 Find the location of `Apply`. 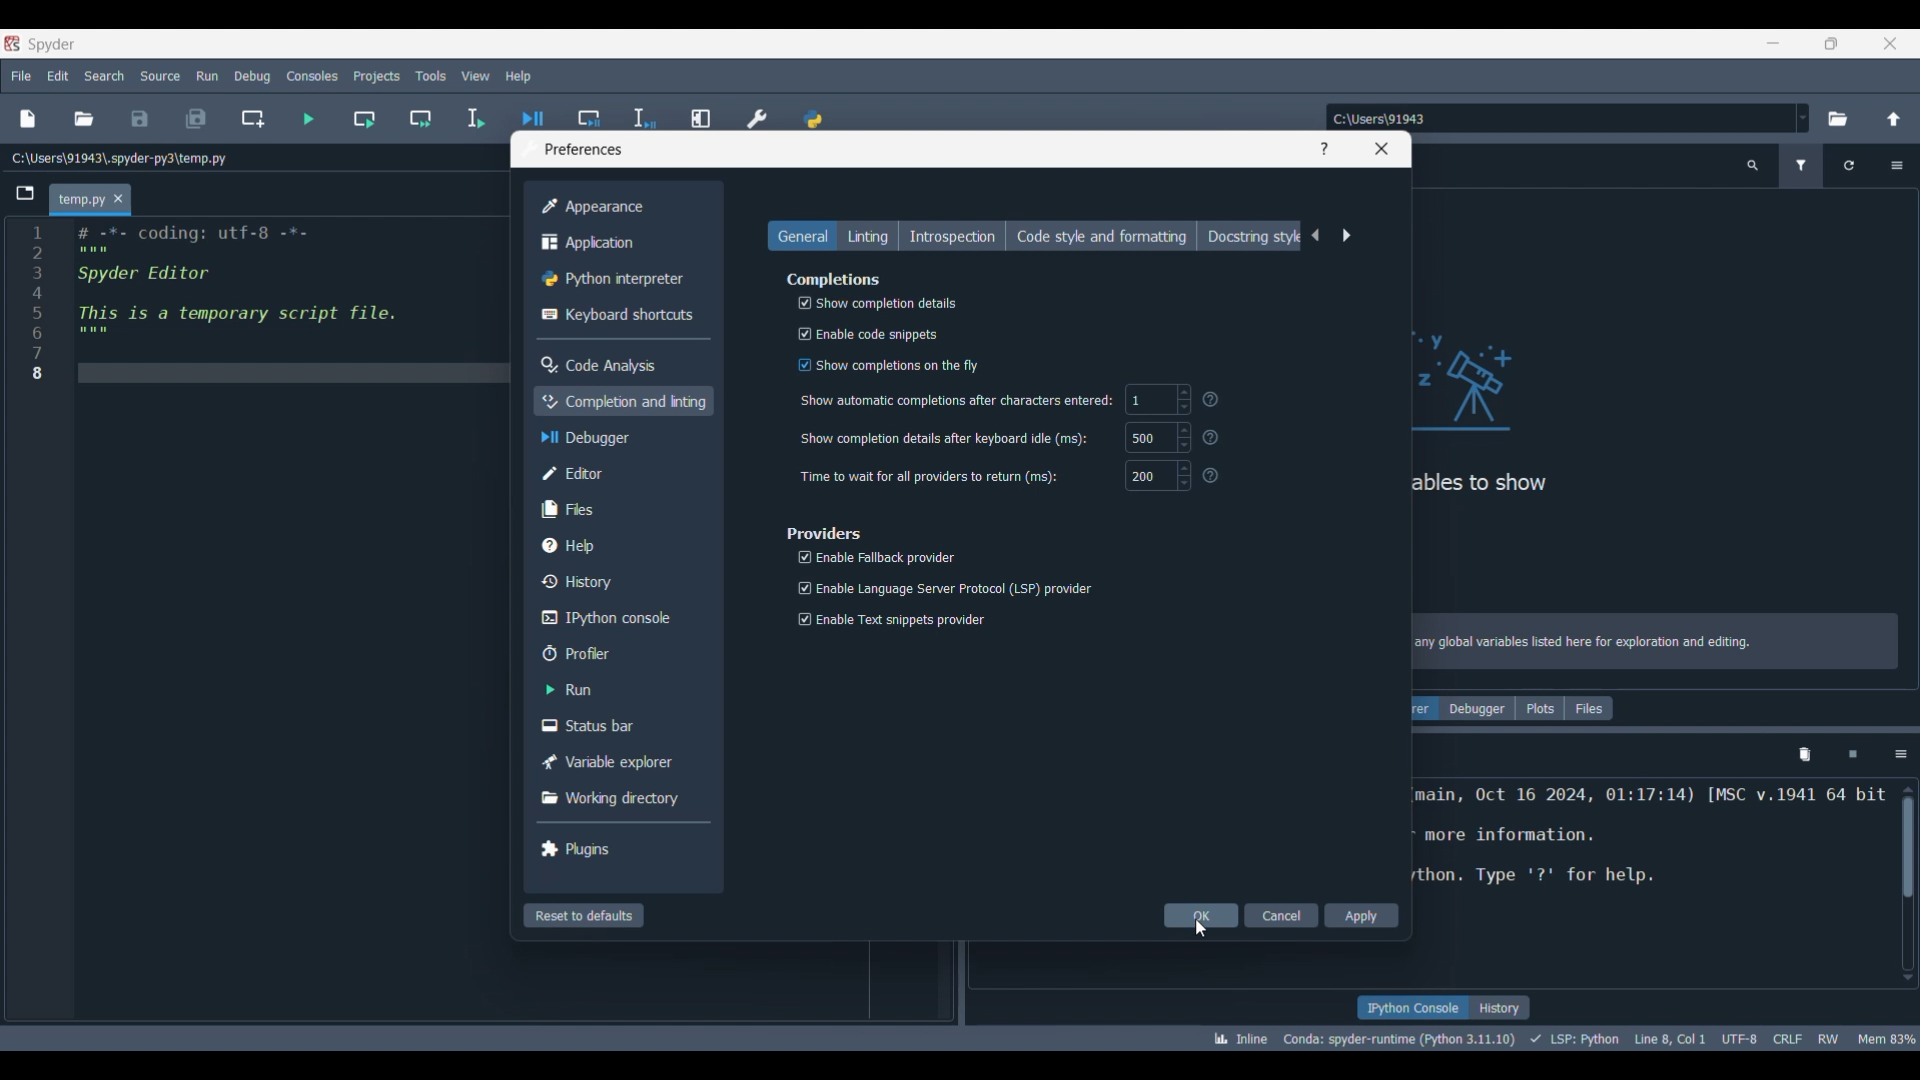

Apply is located at coordinates (1362, 915).